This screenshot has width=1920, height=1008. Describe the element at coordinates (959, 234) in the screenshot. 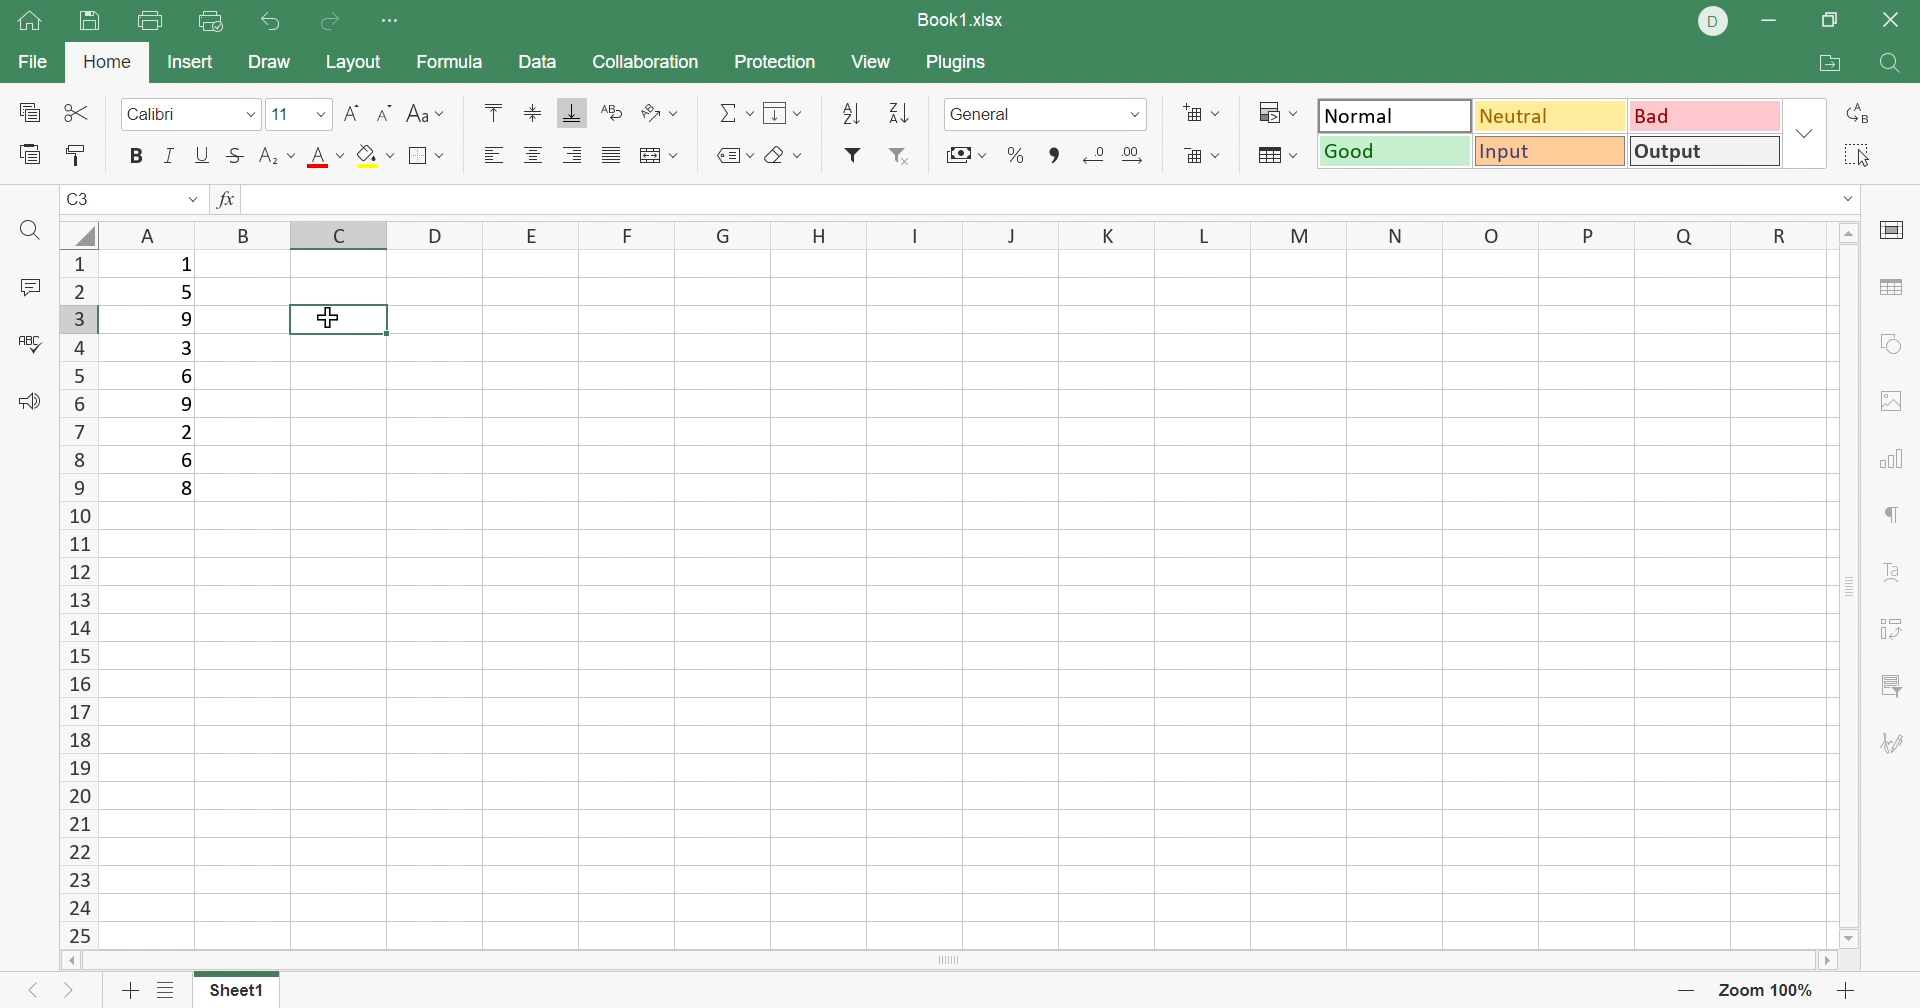

I see `Column names` at that location.